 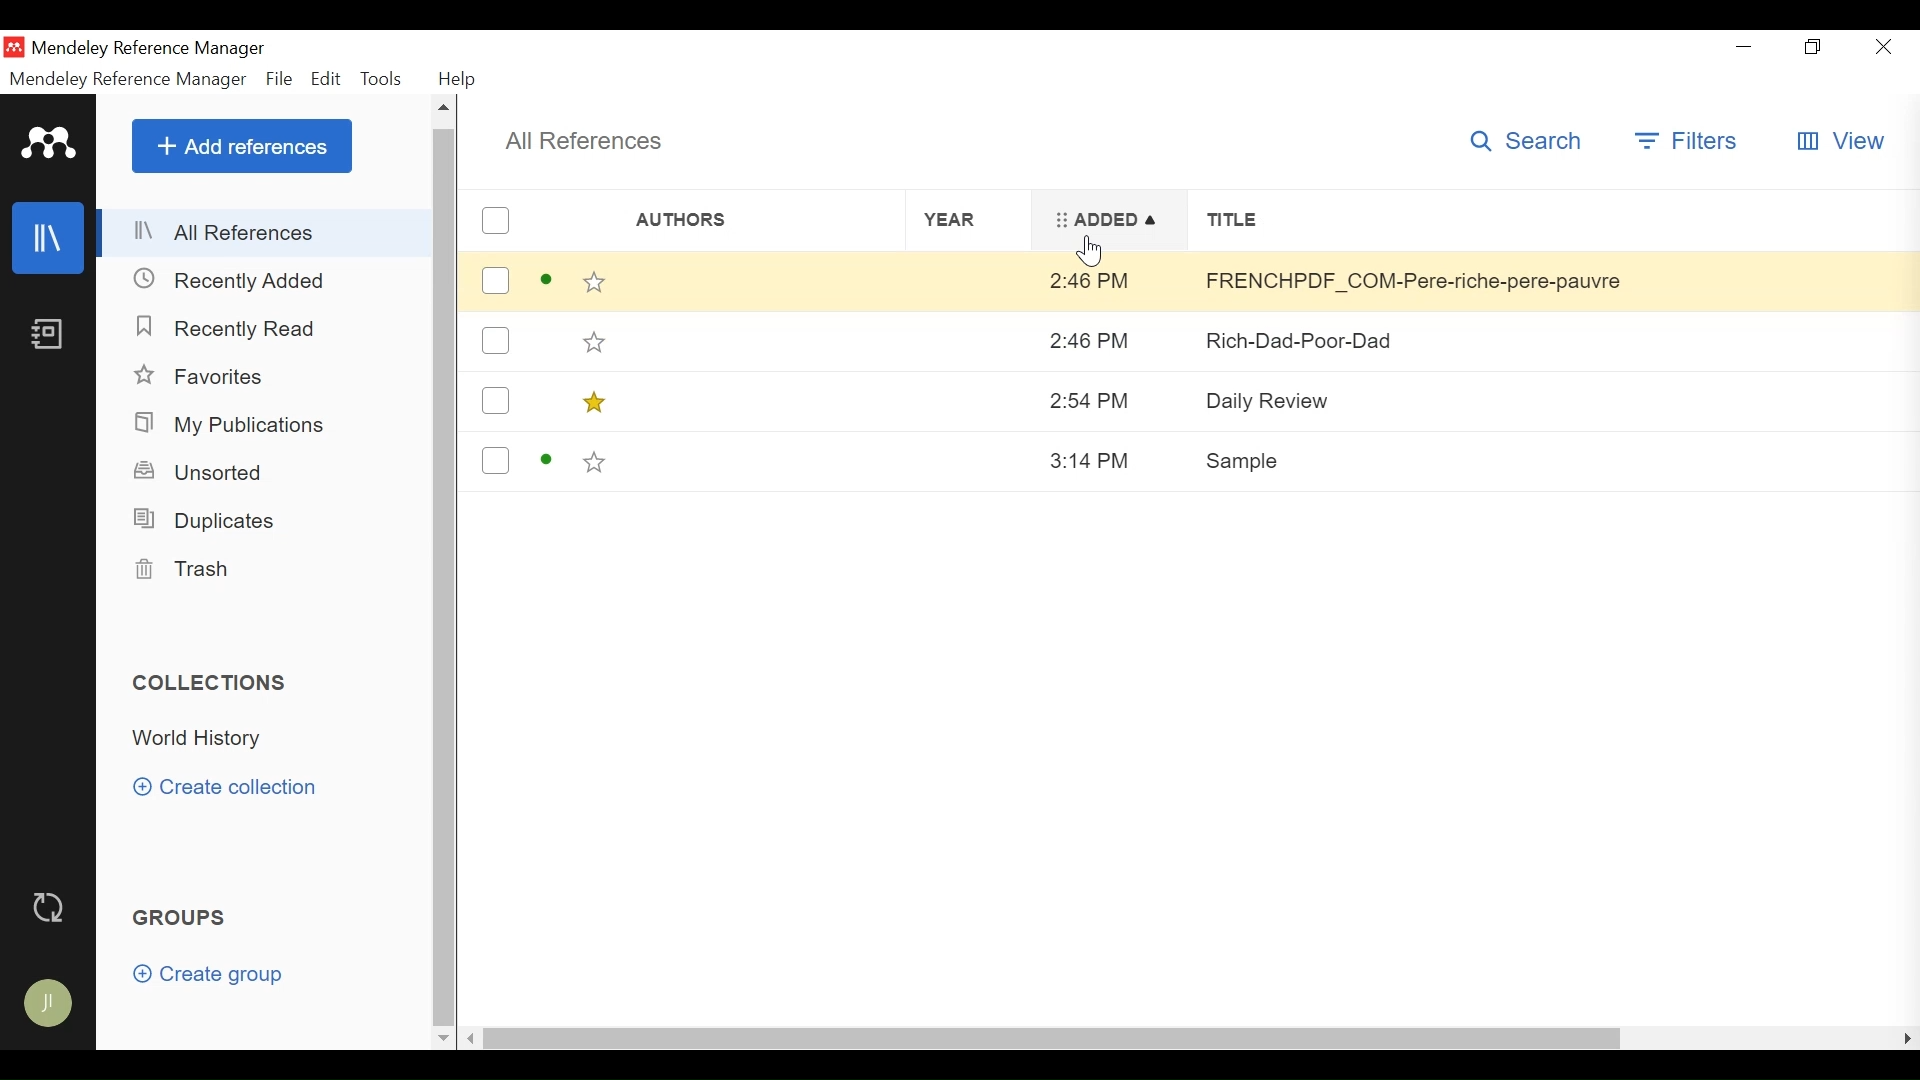 What do you see at coordinates (1811, 46) in the screenshot?
I see `Restore` at bounding box center [1811, 46].